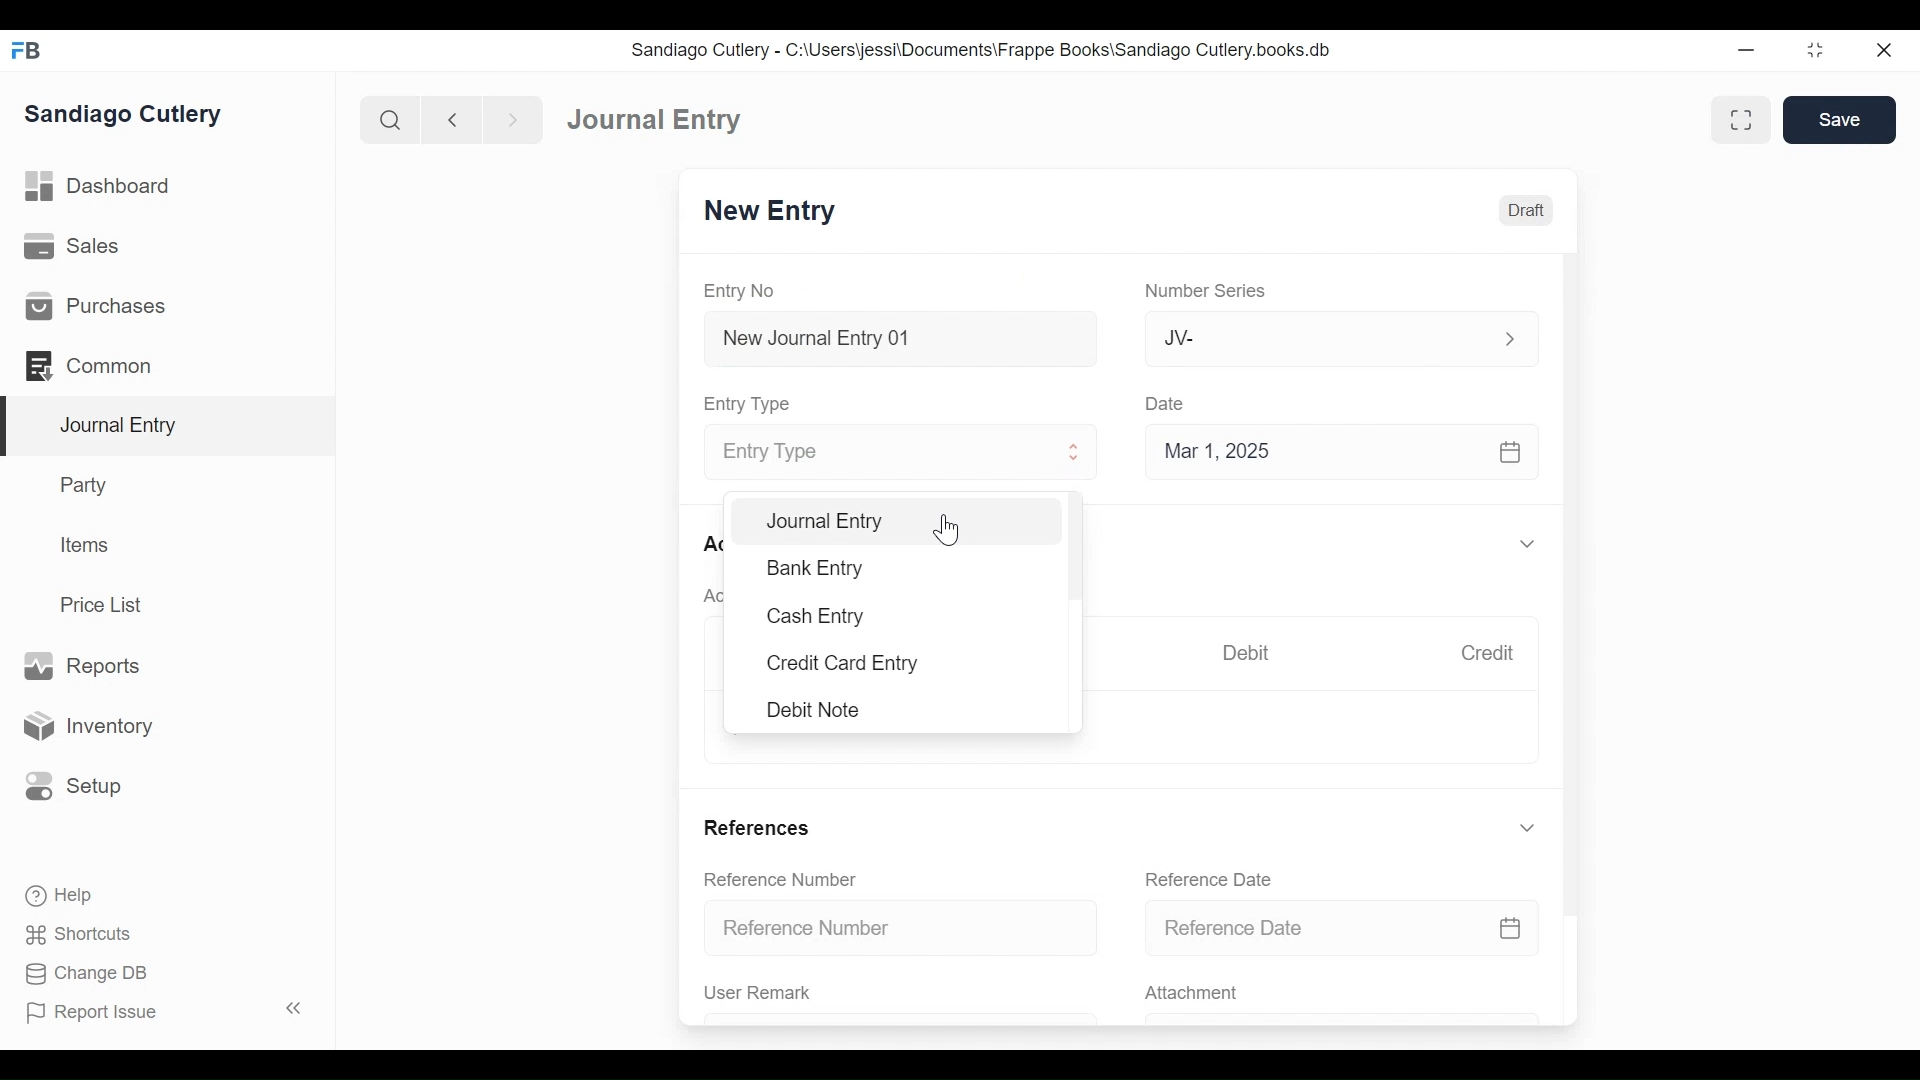 Image resolution: width=1920 pixels, height=1080 pixels. What do you see at coordinates (1749, 46) in the screenshot?
I see `minimize` at bounding box center [1749, 46].